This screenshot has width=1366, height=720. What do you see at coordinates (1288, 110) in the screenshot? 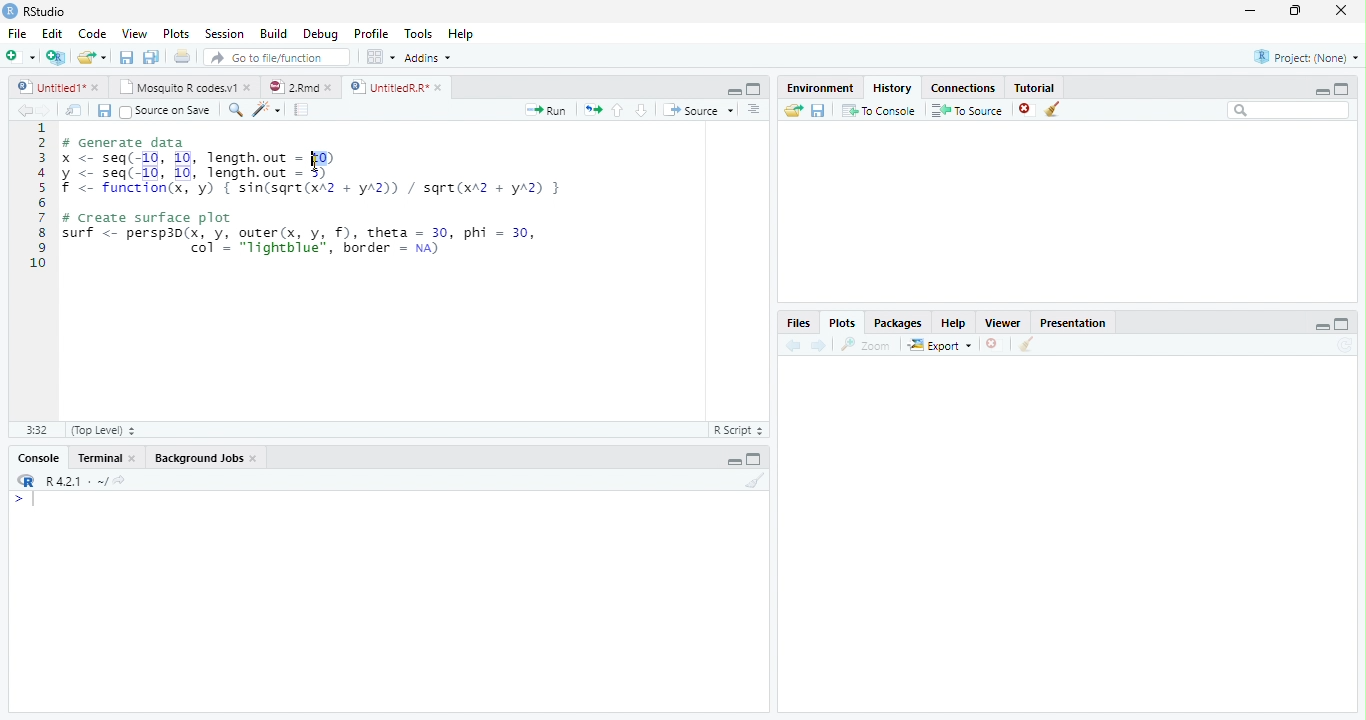
I see `Search bar` at bounding box center [1288, 110].